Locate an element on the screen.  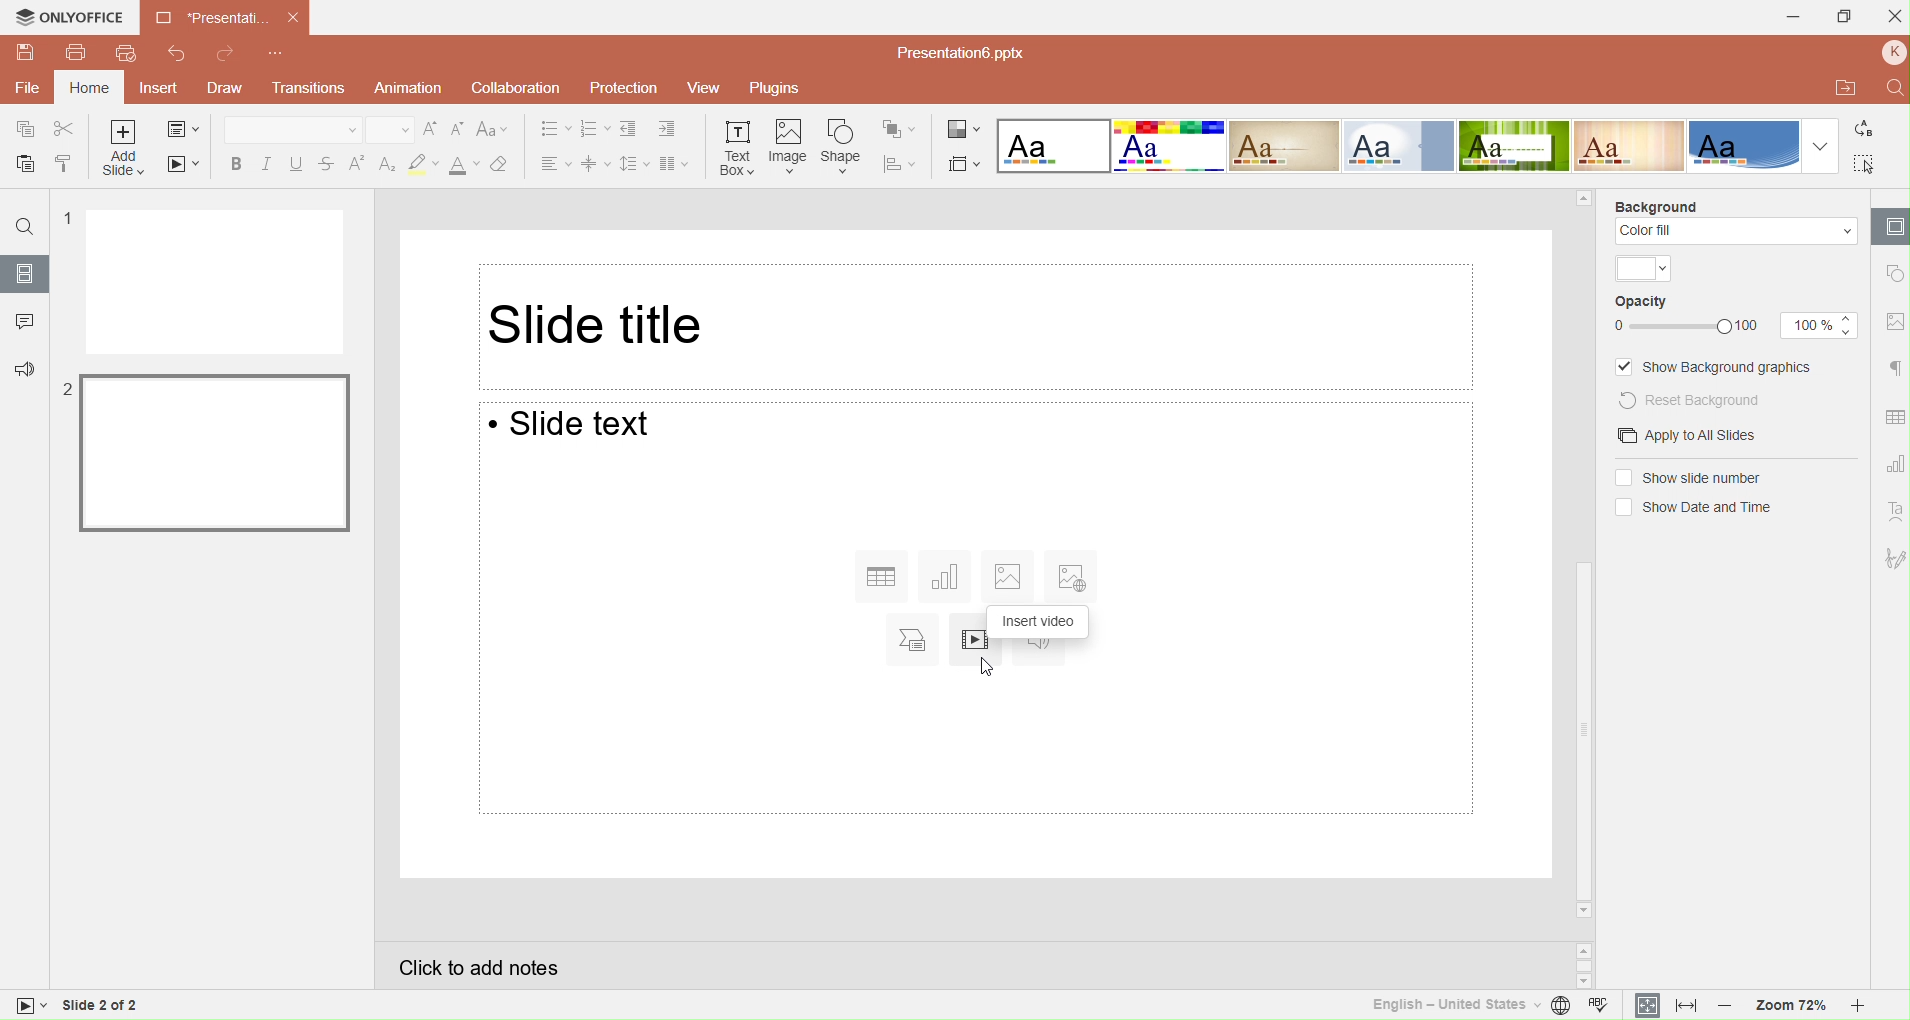
Collaboration is located at coordinates (517, 88).